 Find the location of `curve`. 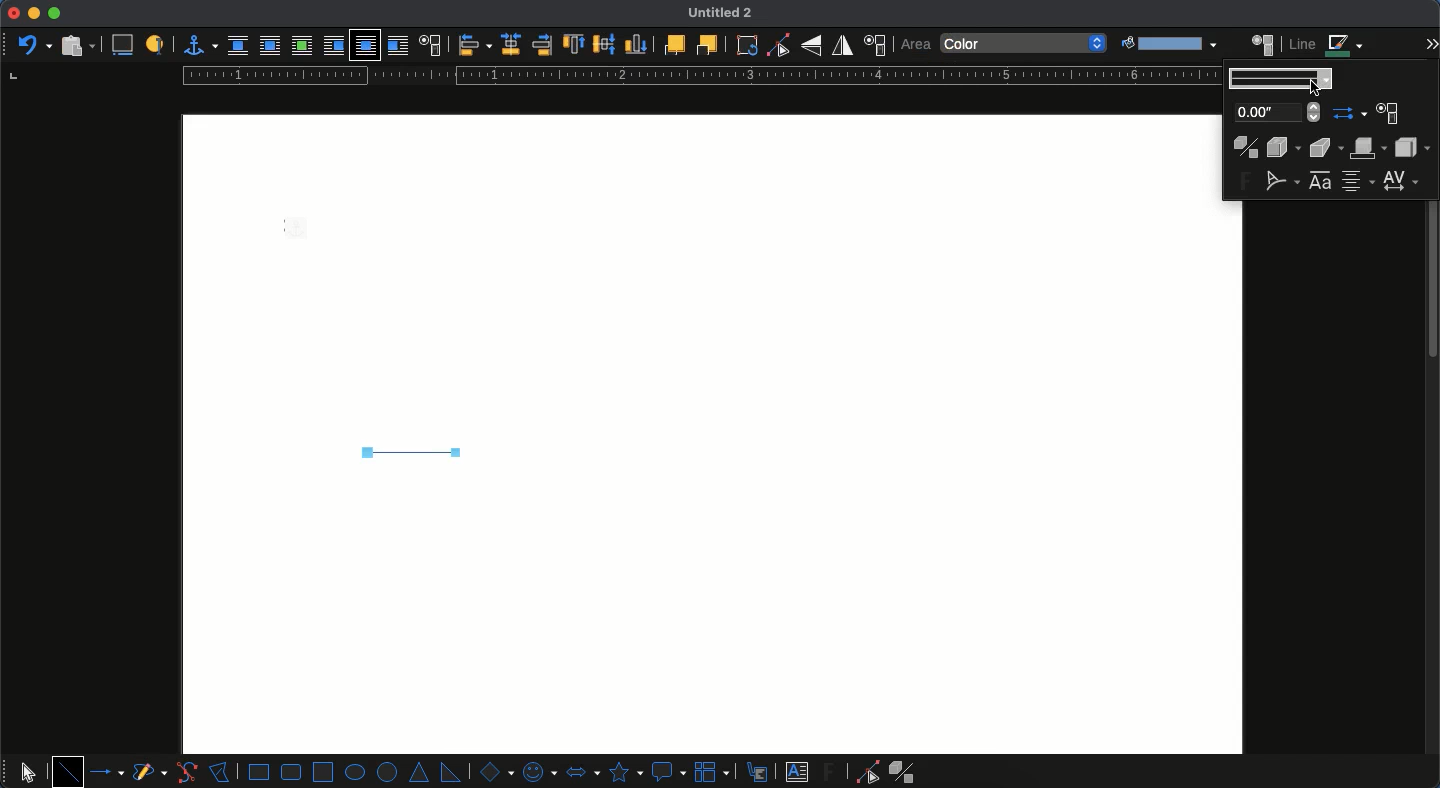

curve is located at coordinates (186, 772).